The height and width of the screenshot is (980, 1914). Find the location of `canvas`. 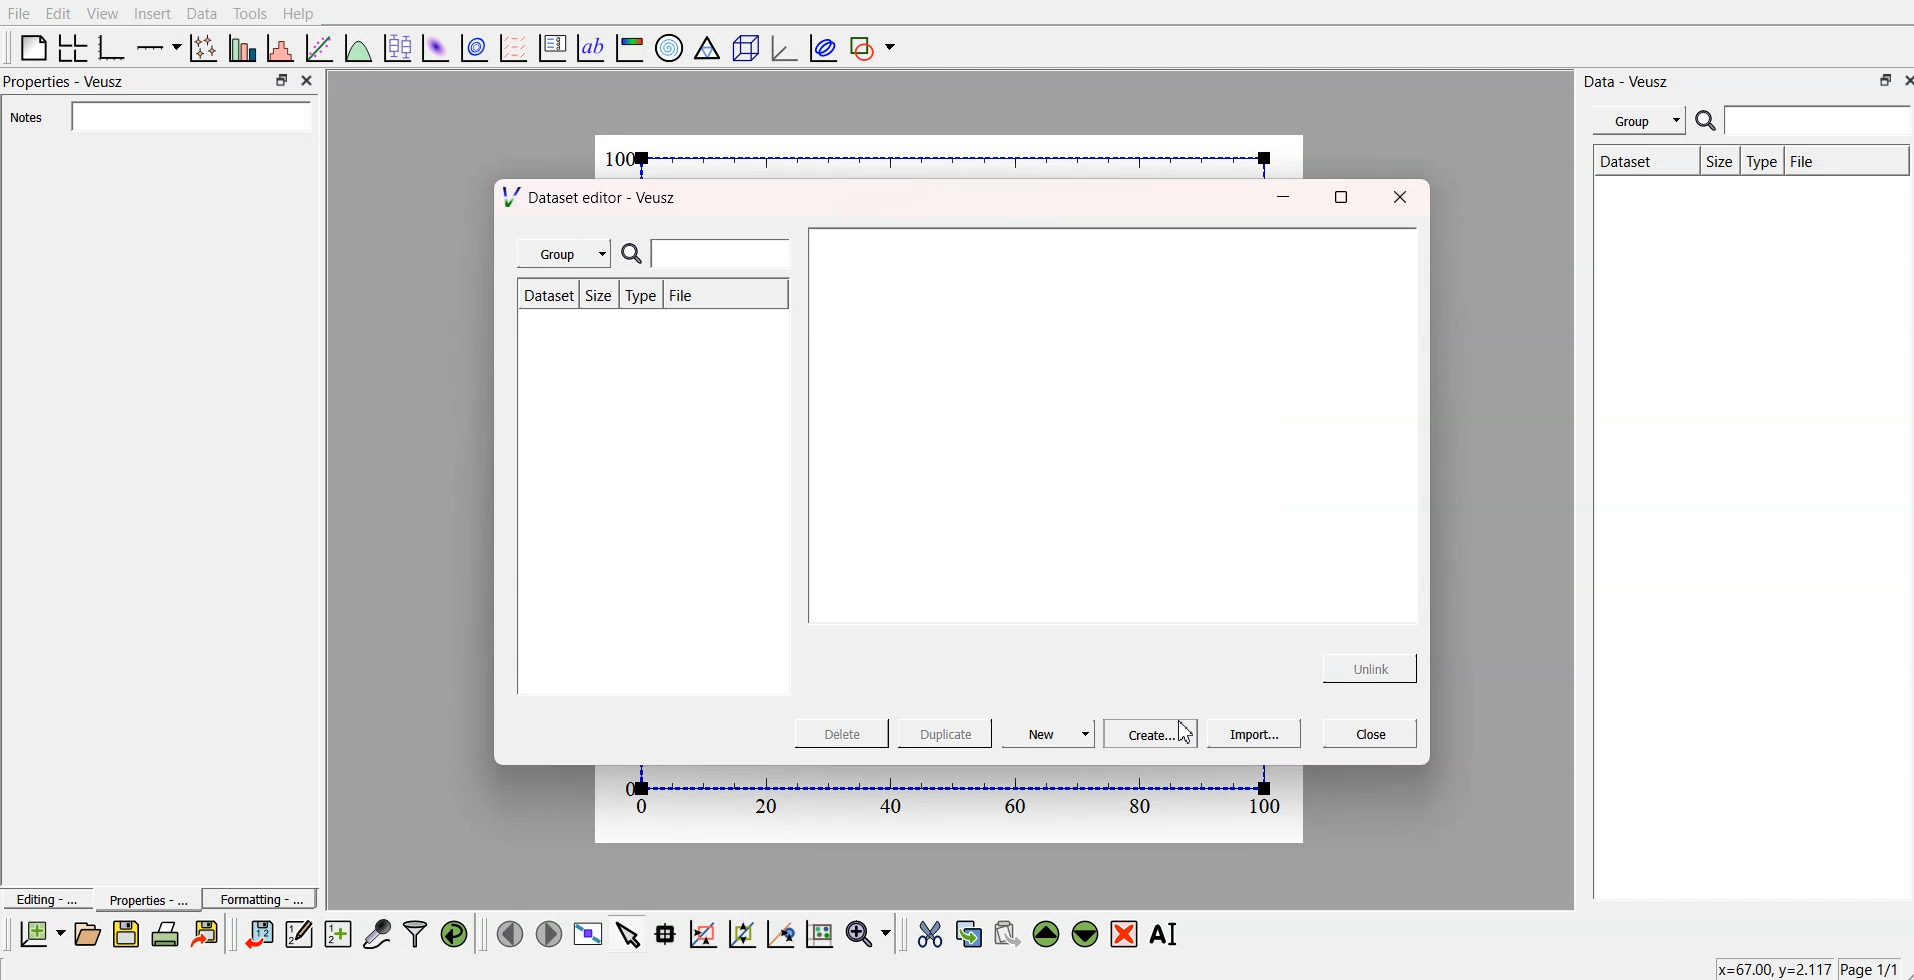

canvas is located at coordinates (951, 155).